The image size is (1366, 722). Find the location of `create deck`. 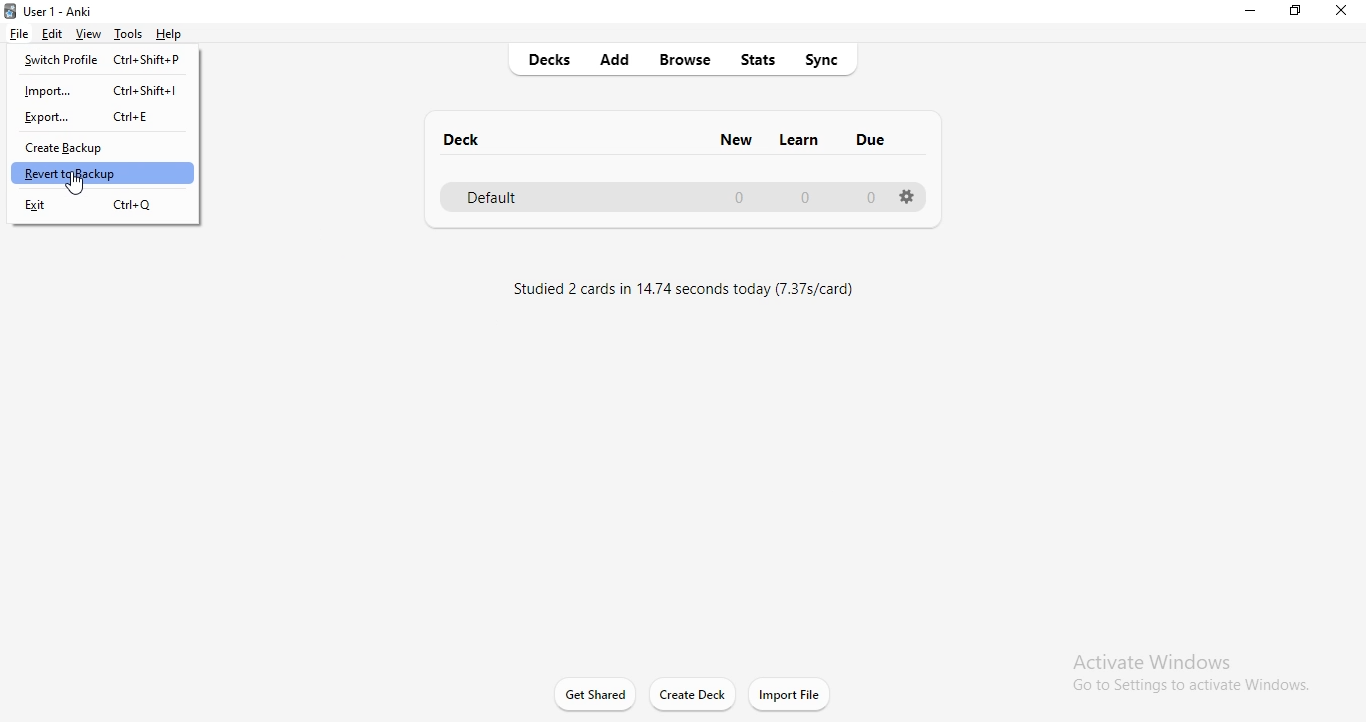

create deck is located at coordinates (694, 694).